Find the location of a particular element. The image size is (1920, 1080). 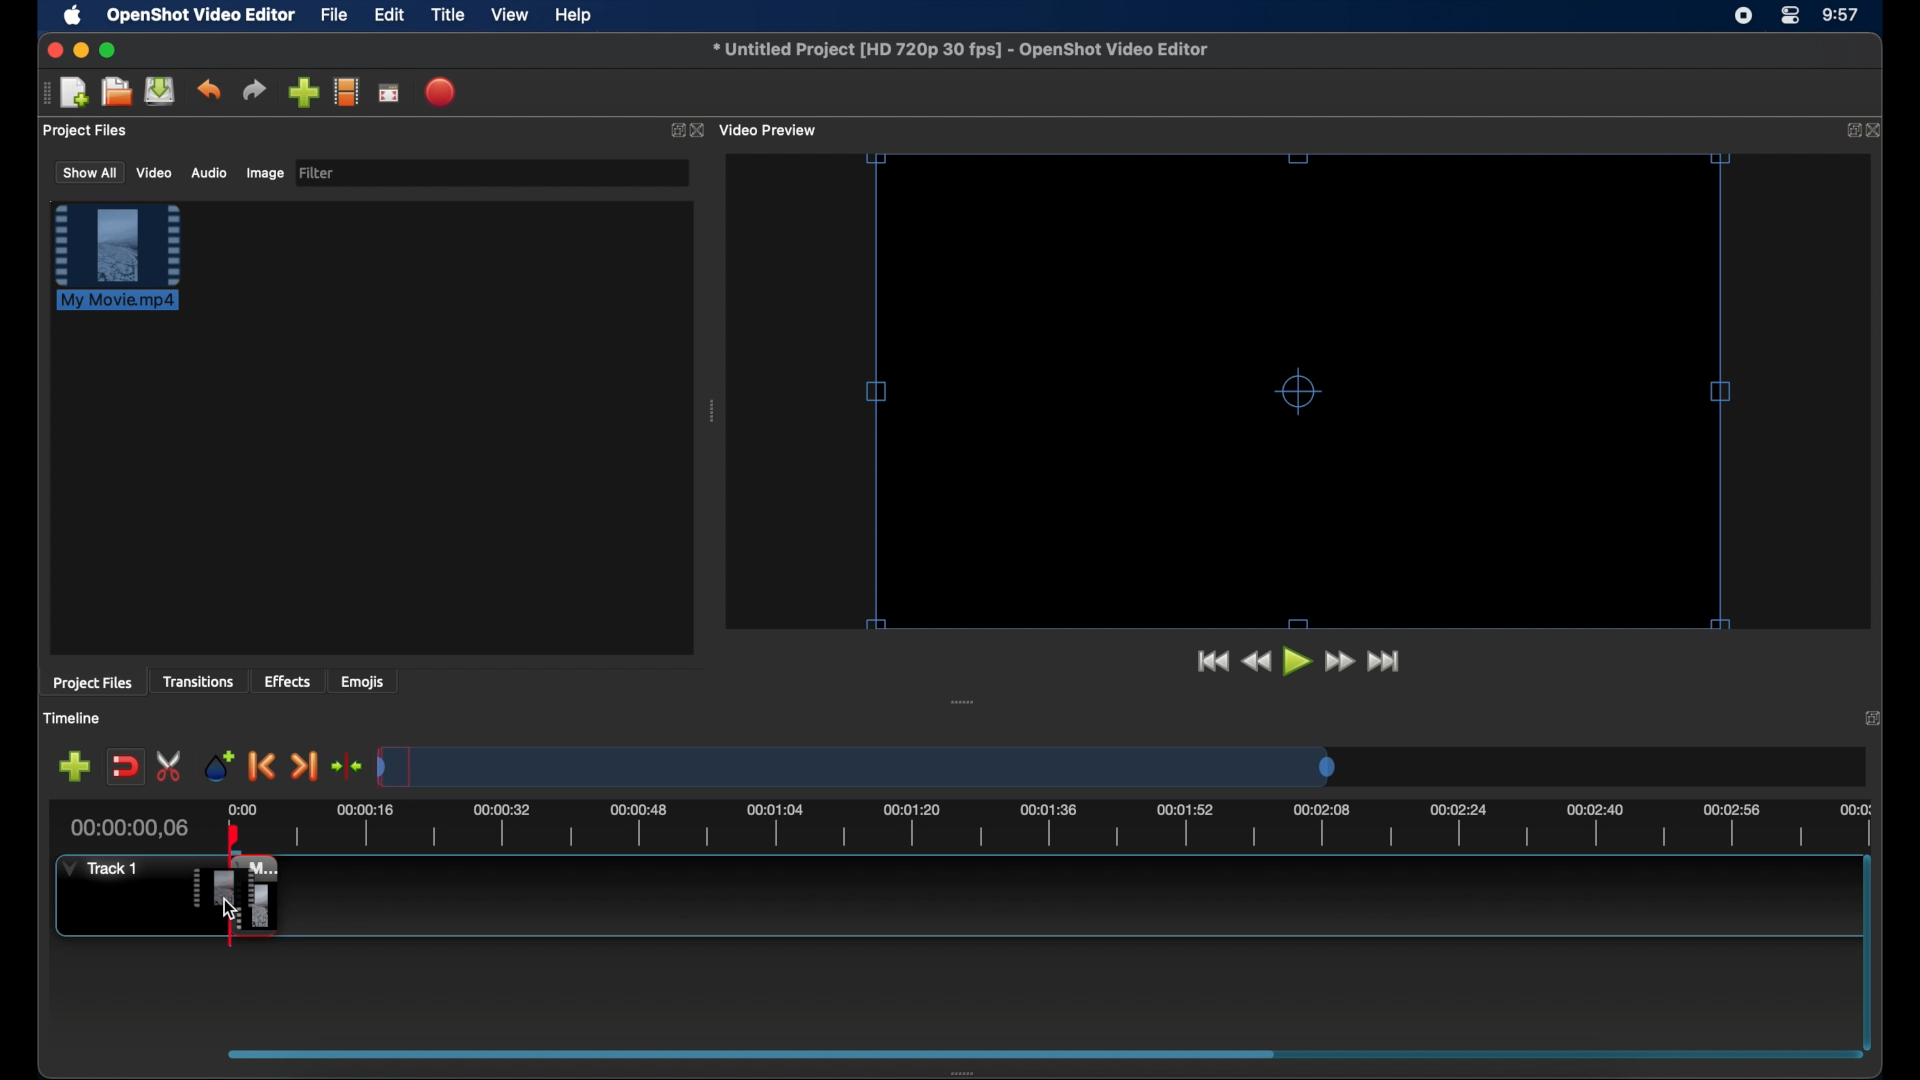

redo is located at coordinates (254, 90).